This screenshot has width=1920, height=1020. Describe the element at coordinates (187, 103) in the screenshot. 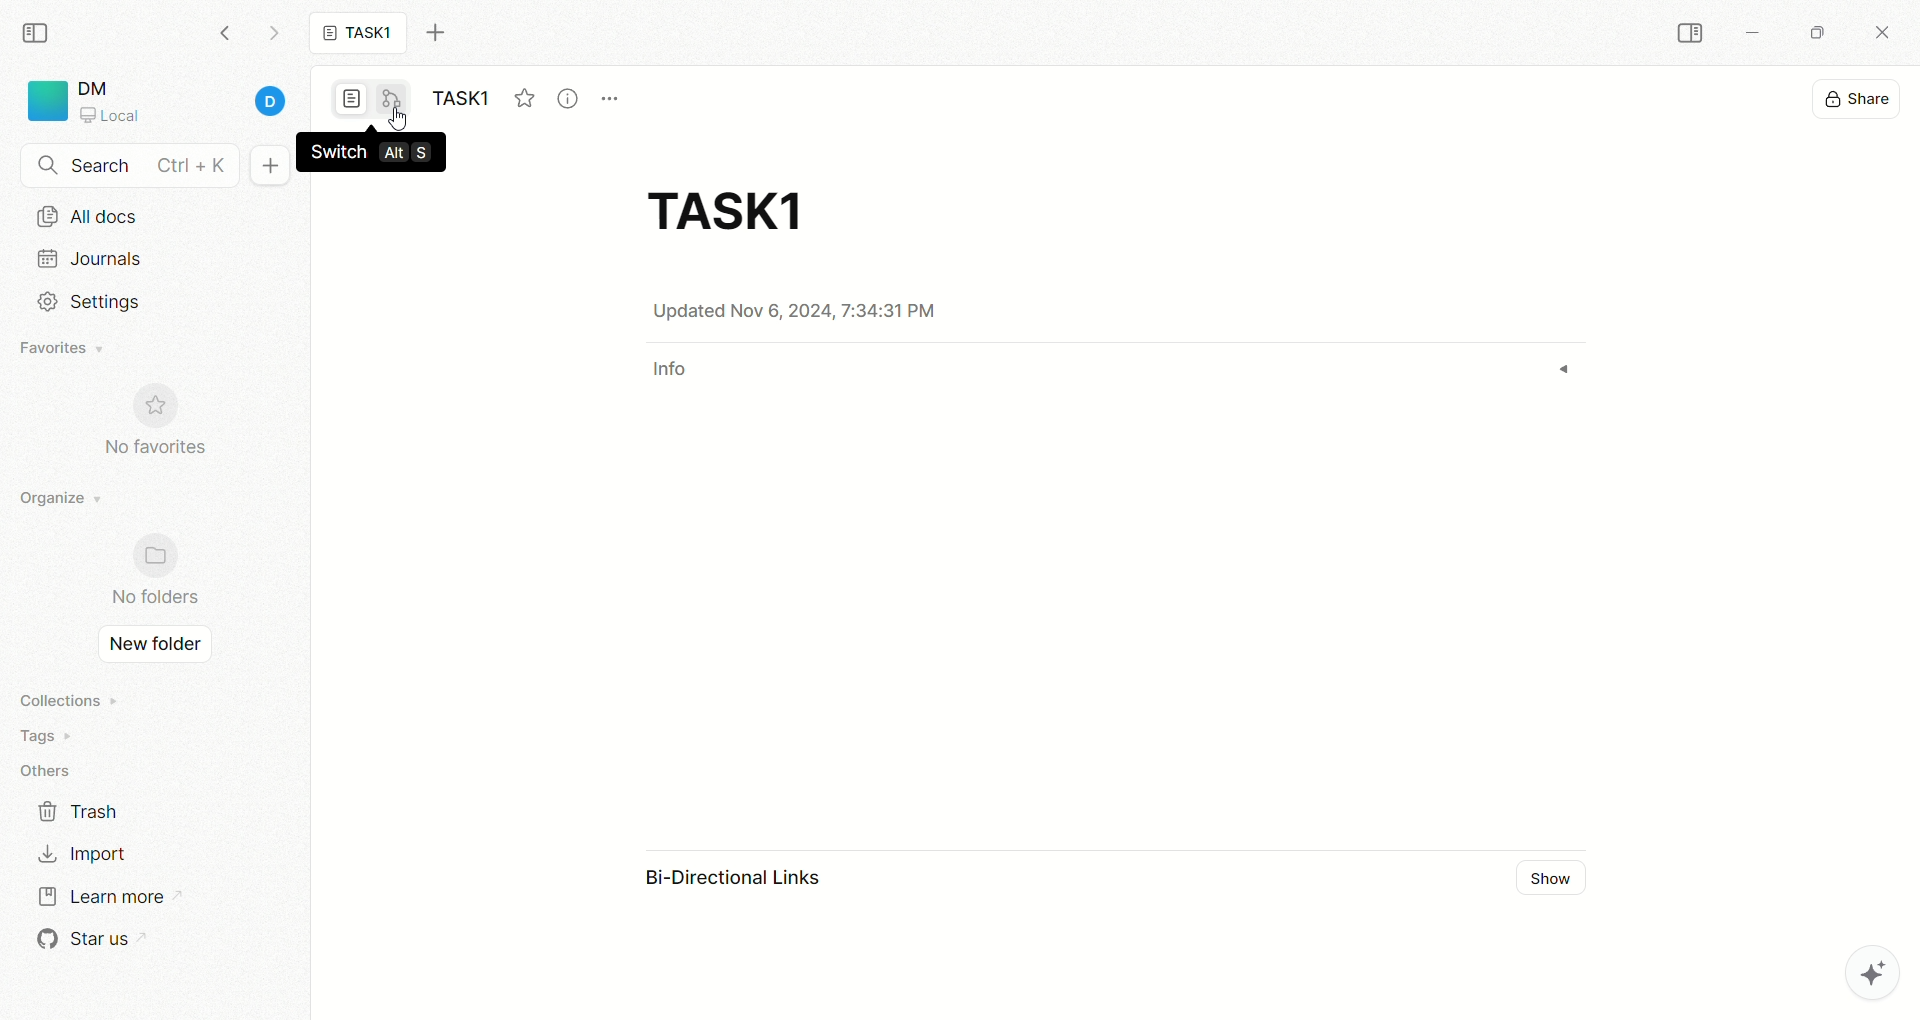

I see `account details` at that location.